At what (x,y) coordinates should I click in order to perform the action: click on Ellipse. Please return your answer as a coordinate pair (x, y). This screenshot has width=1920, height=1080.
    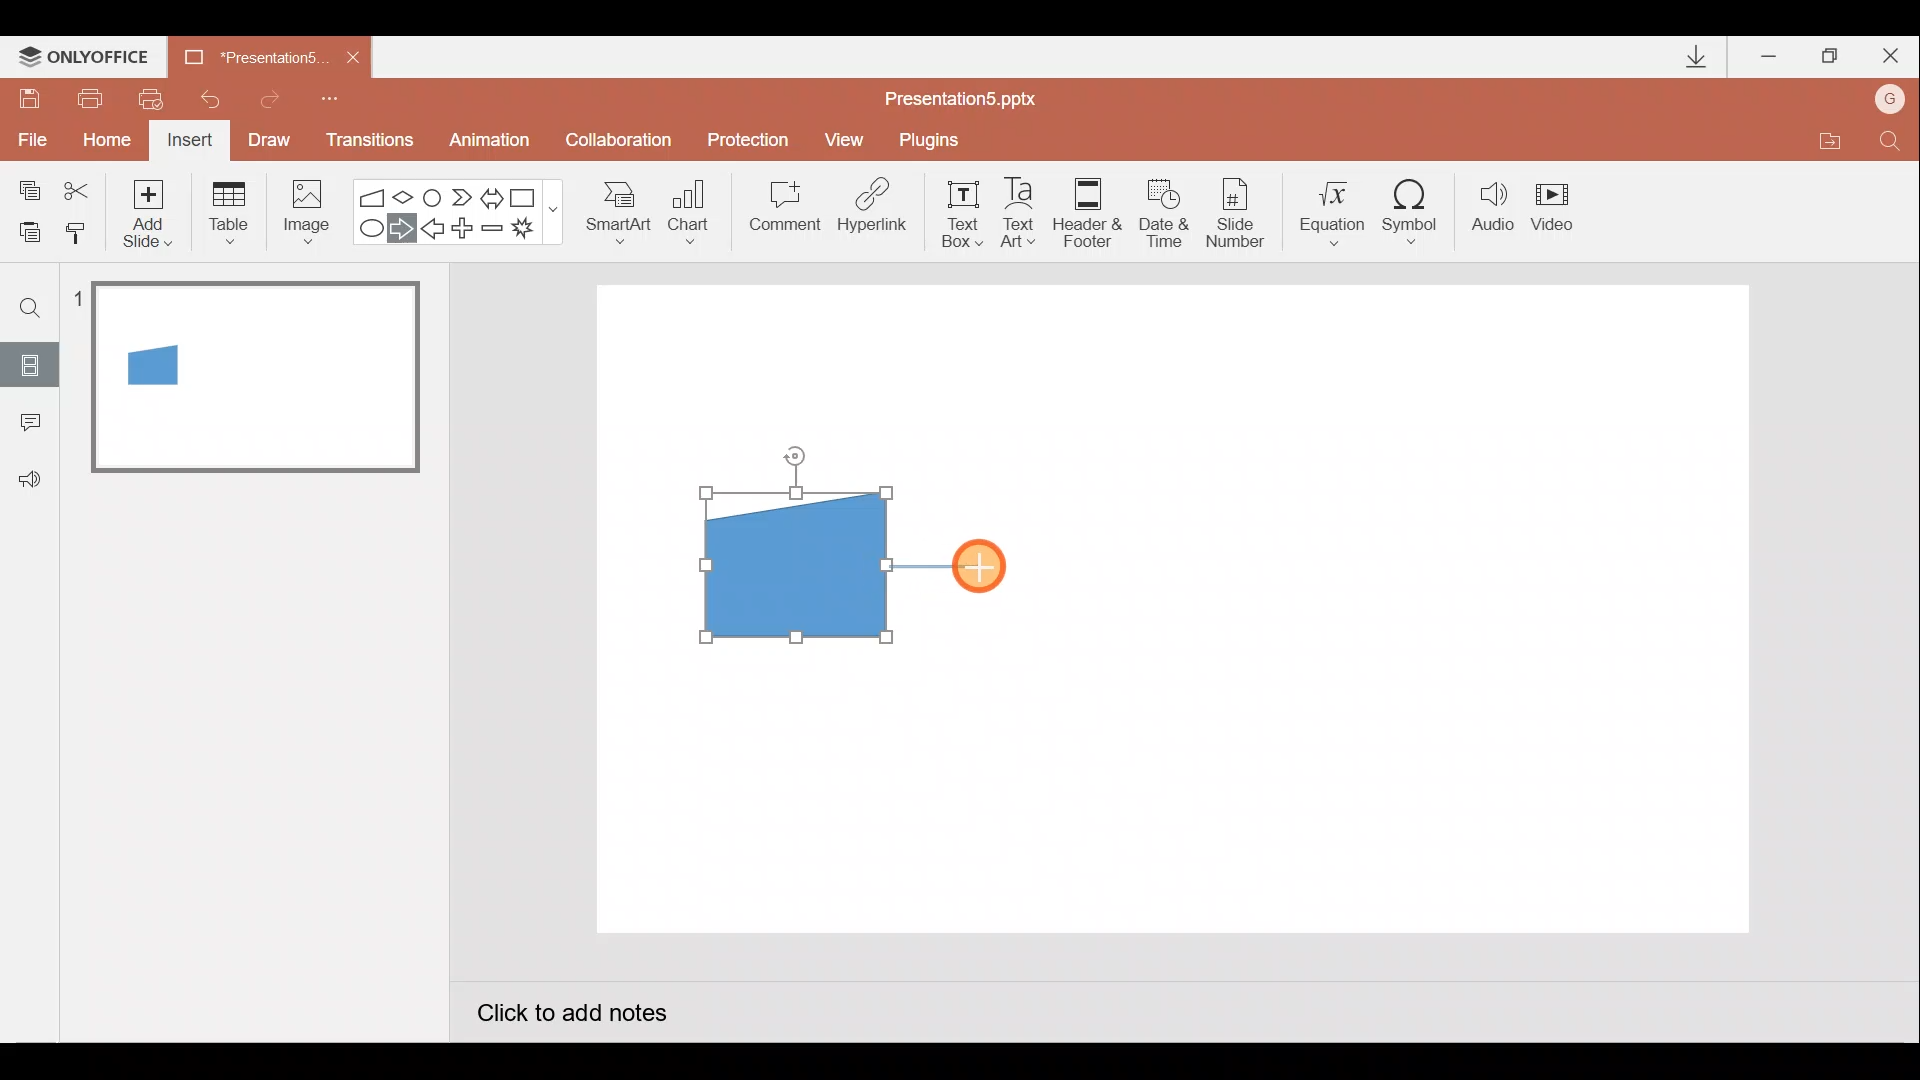
    Looking at the image, I should click on (367, 229).